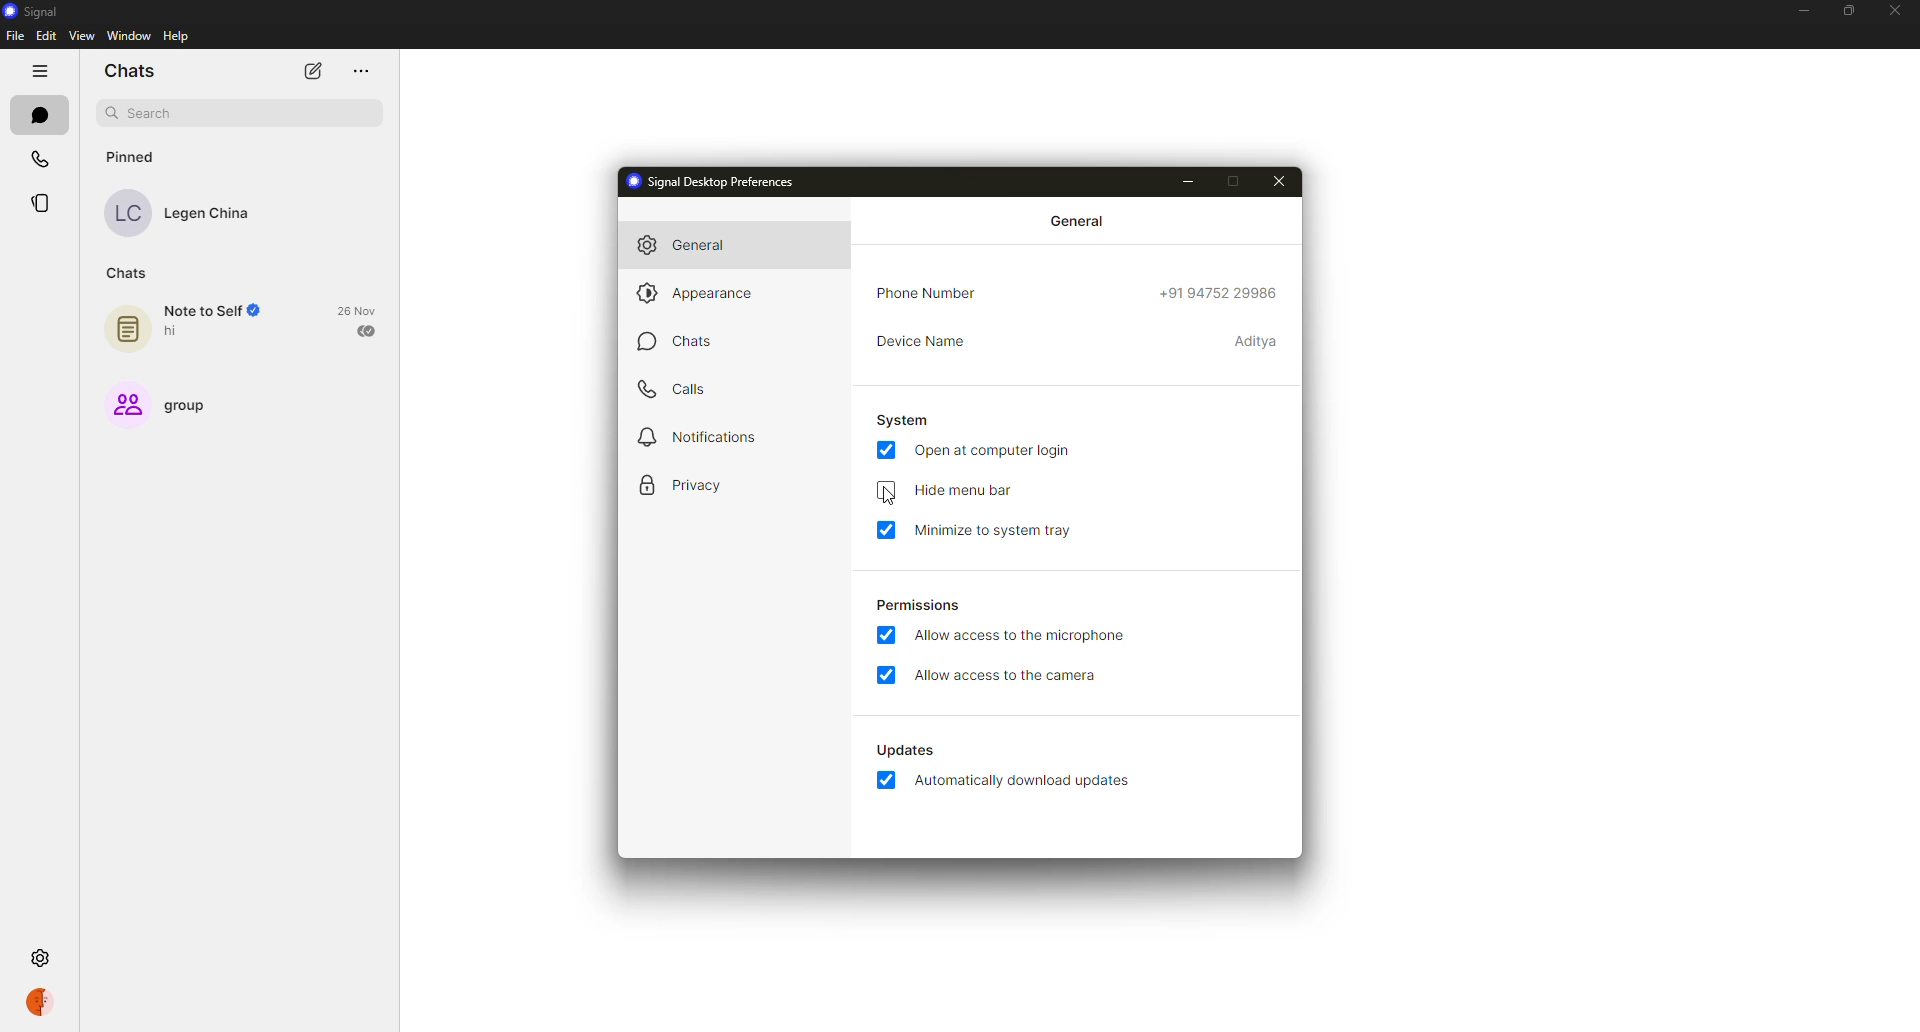 The width and height of the screenshot is (1920, 1032). I want to click on chats, so click(37, 114).